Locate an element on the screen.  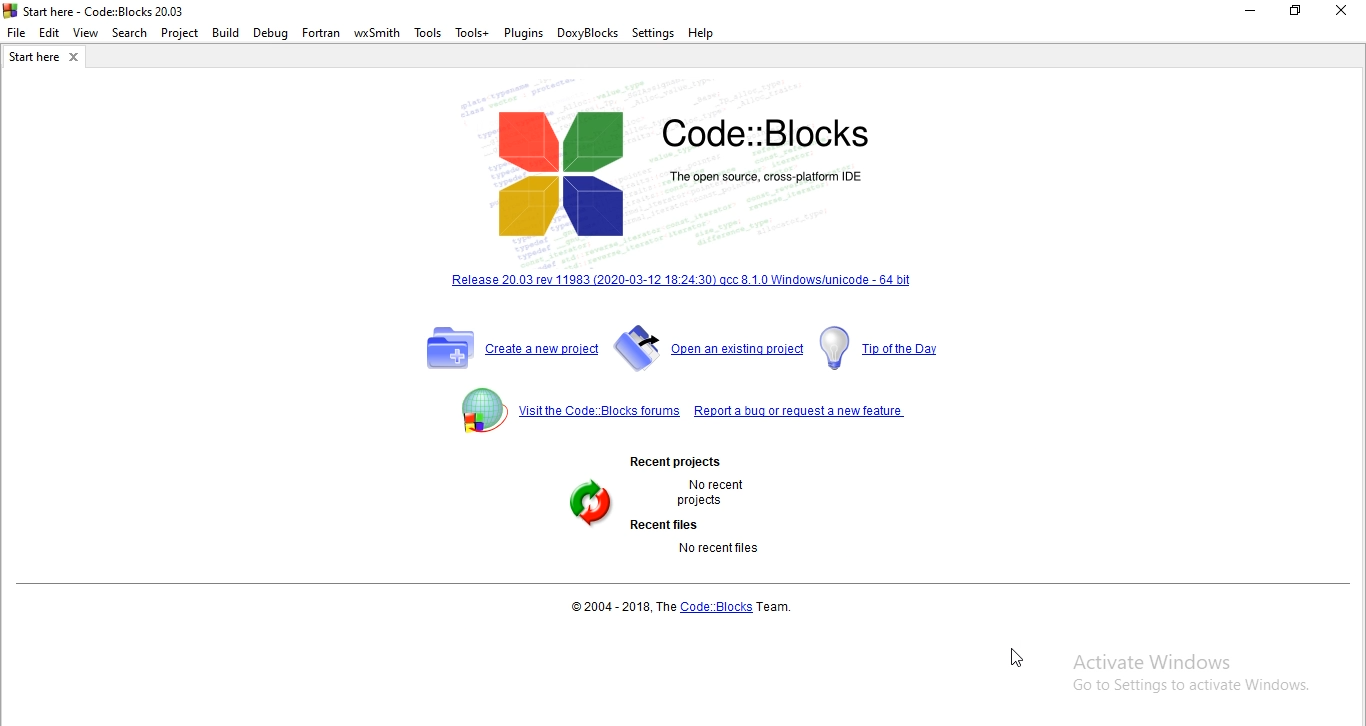
Filename is located at coordinates (34, 58).